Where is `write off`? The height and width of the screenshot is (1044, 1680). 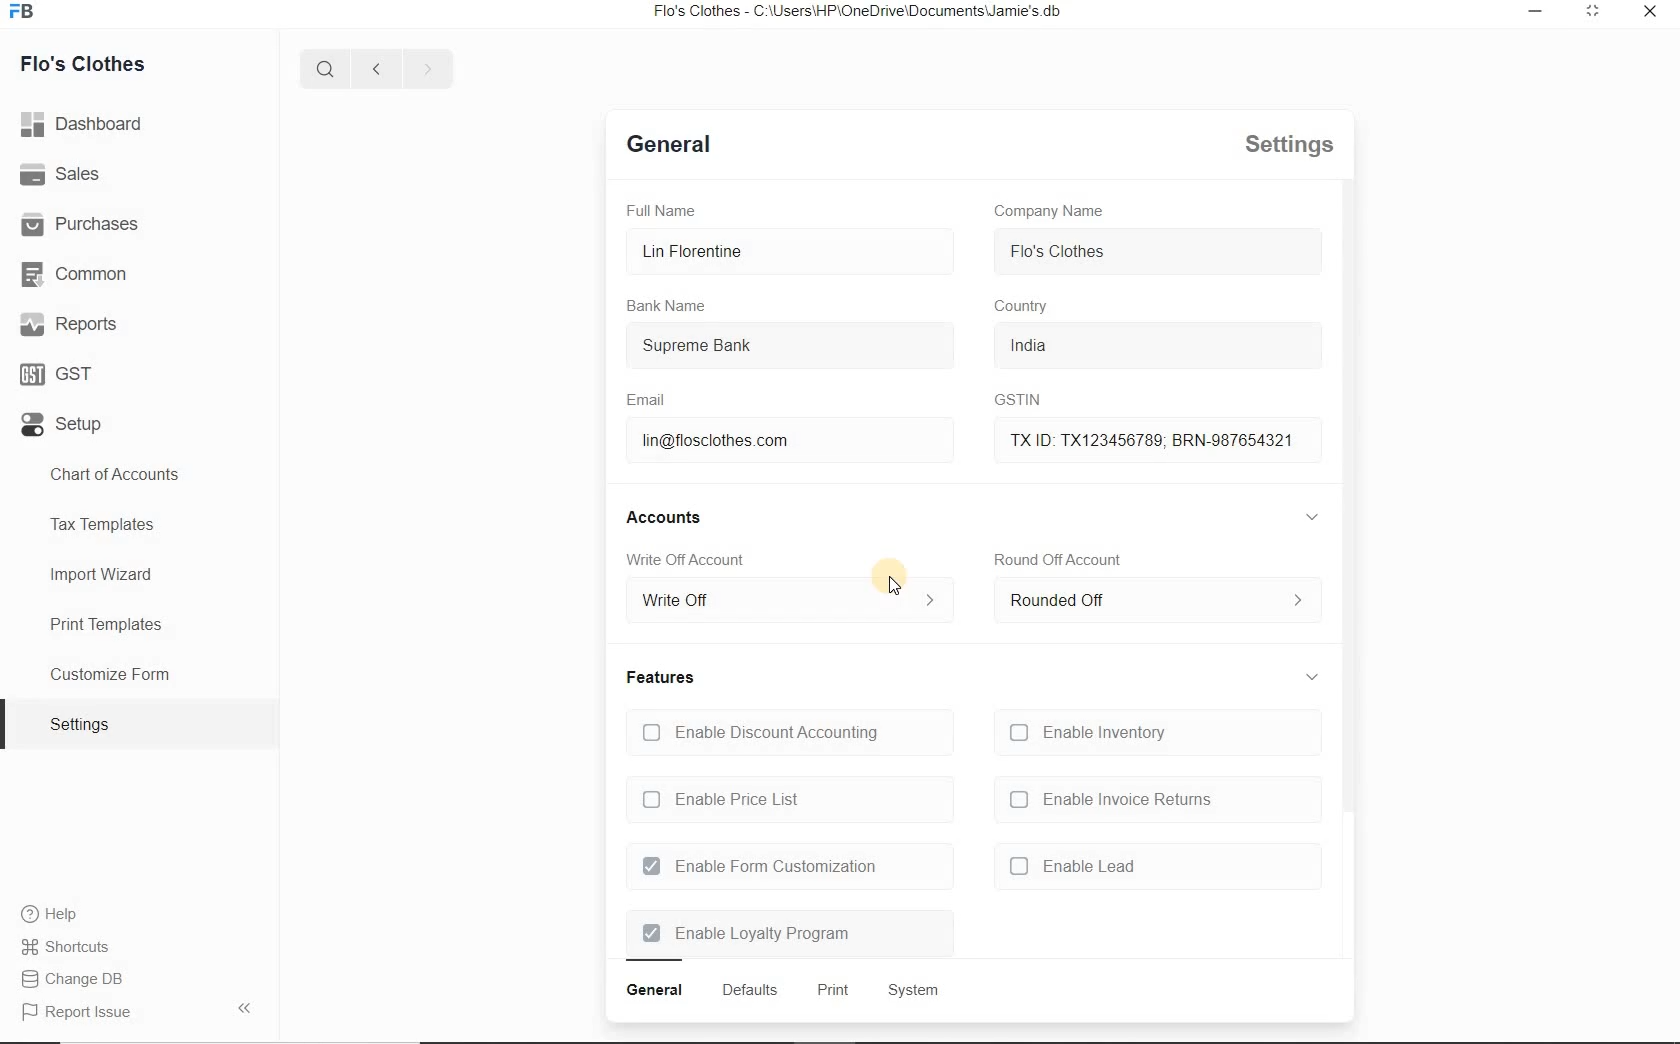 write off is located at coordinates (787, 602).